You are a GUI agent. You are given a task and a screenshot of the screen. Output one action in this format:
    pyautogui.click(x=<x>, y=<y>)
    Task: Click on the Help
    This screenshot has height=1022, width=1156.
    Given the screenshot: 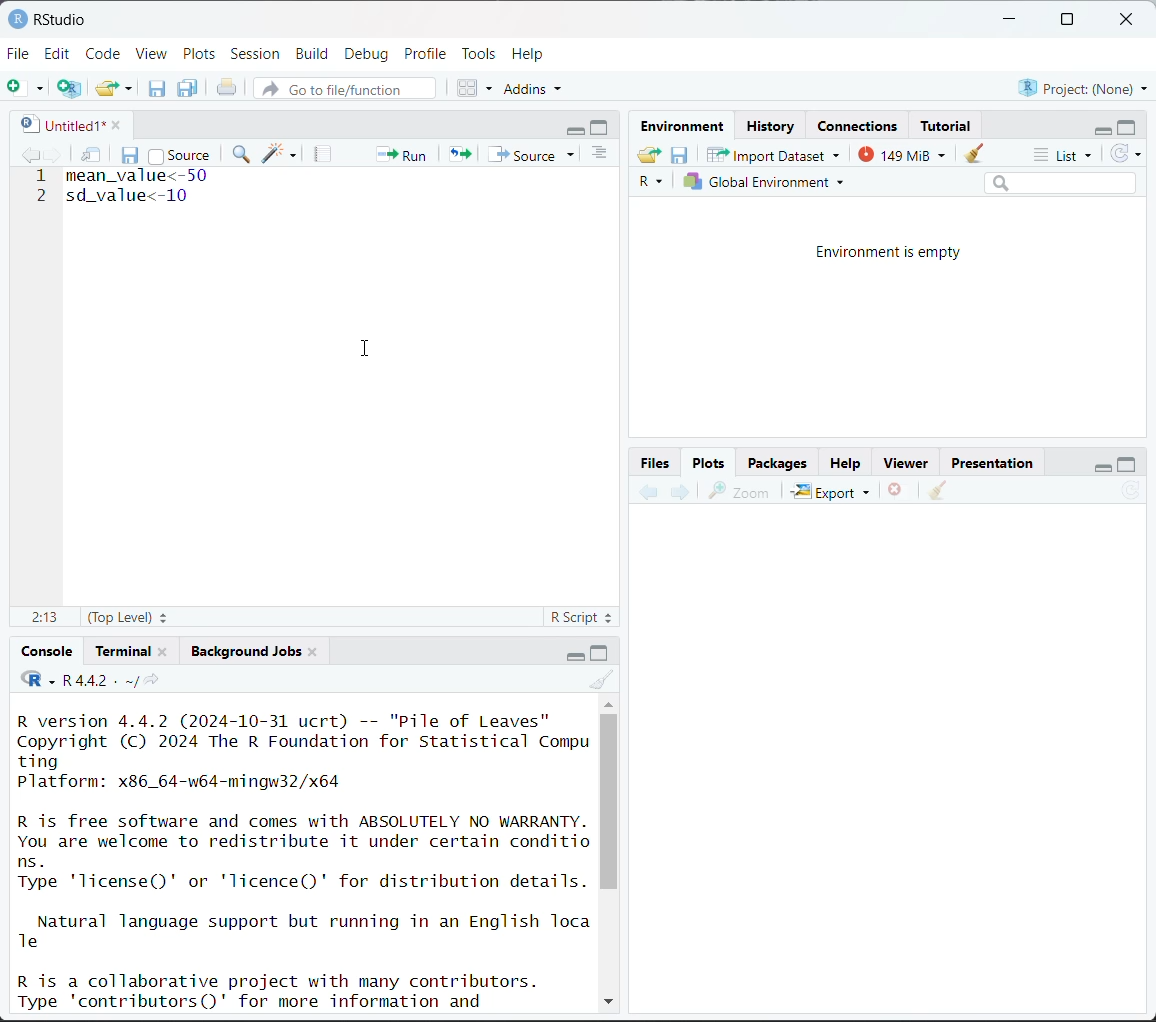 What is the action you would take?
    pyautogui.click(x=845, y=465)
    